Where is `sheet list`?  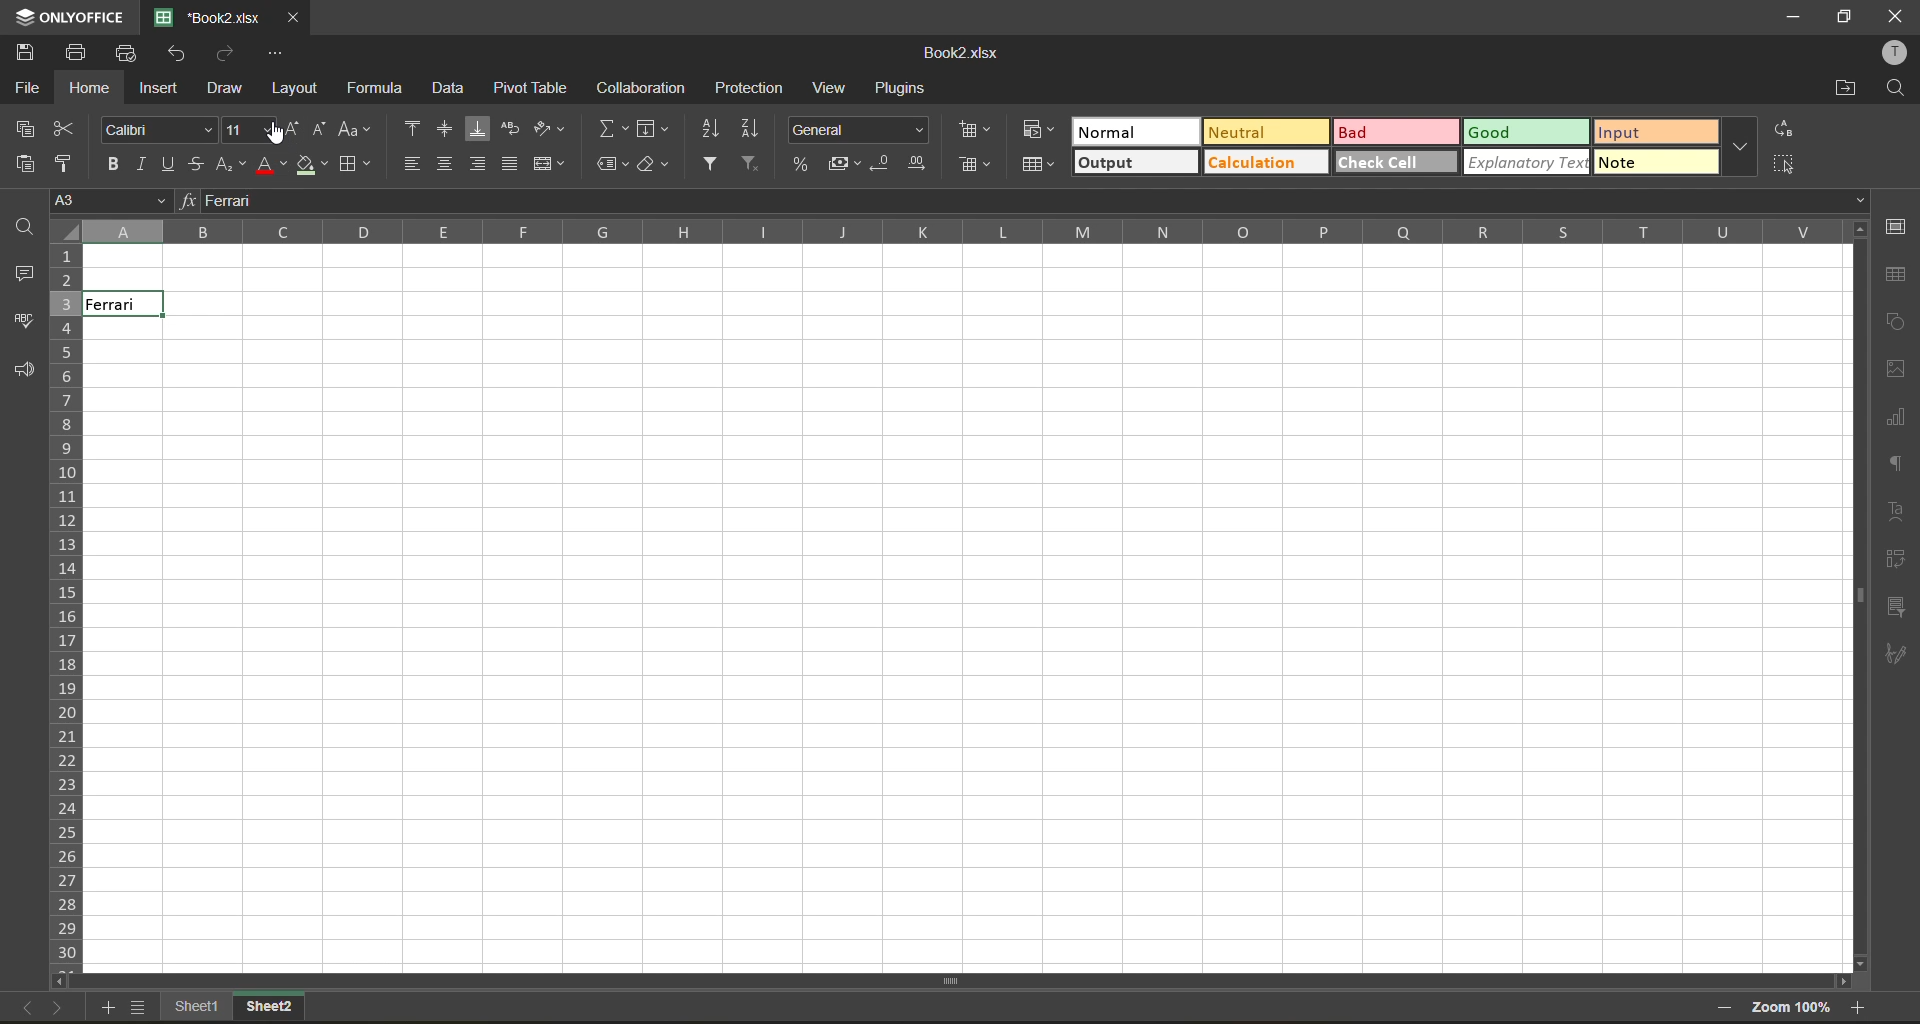 sheet list is located at coordinates (139, 1008).